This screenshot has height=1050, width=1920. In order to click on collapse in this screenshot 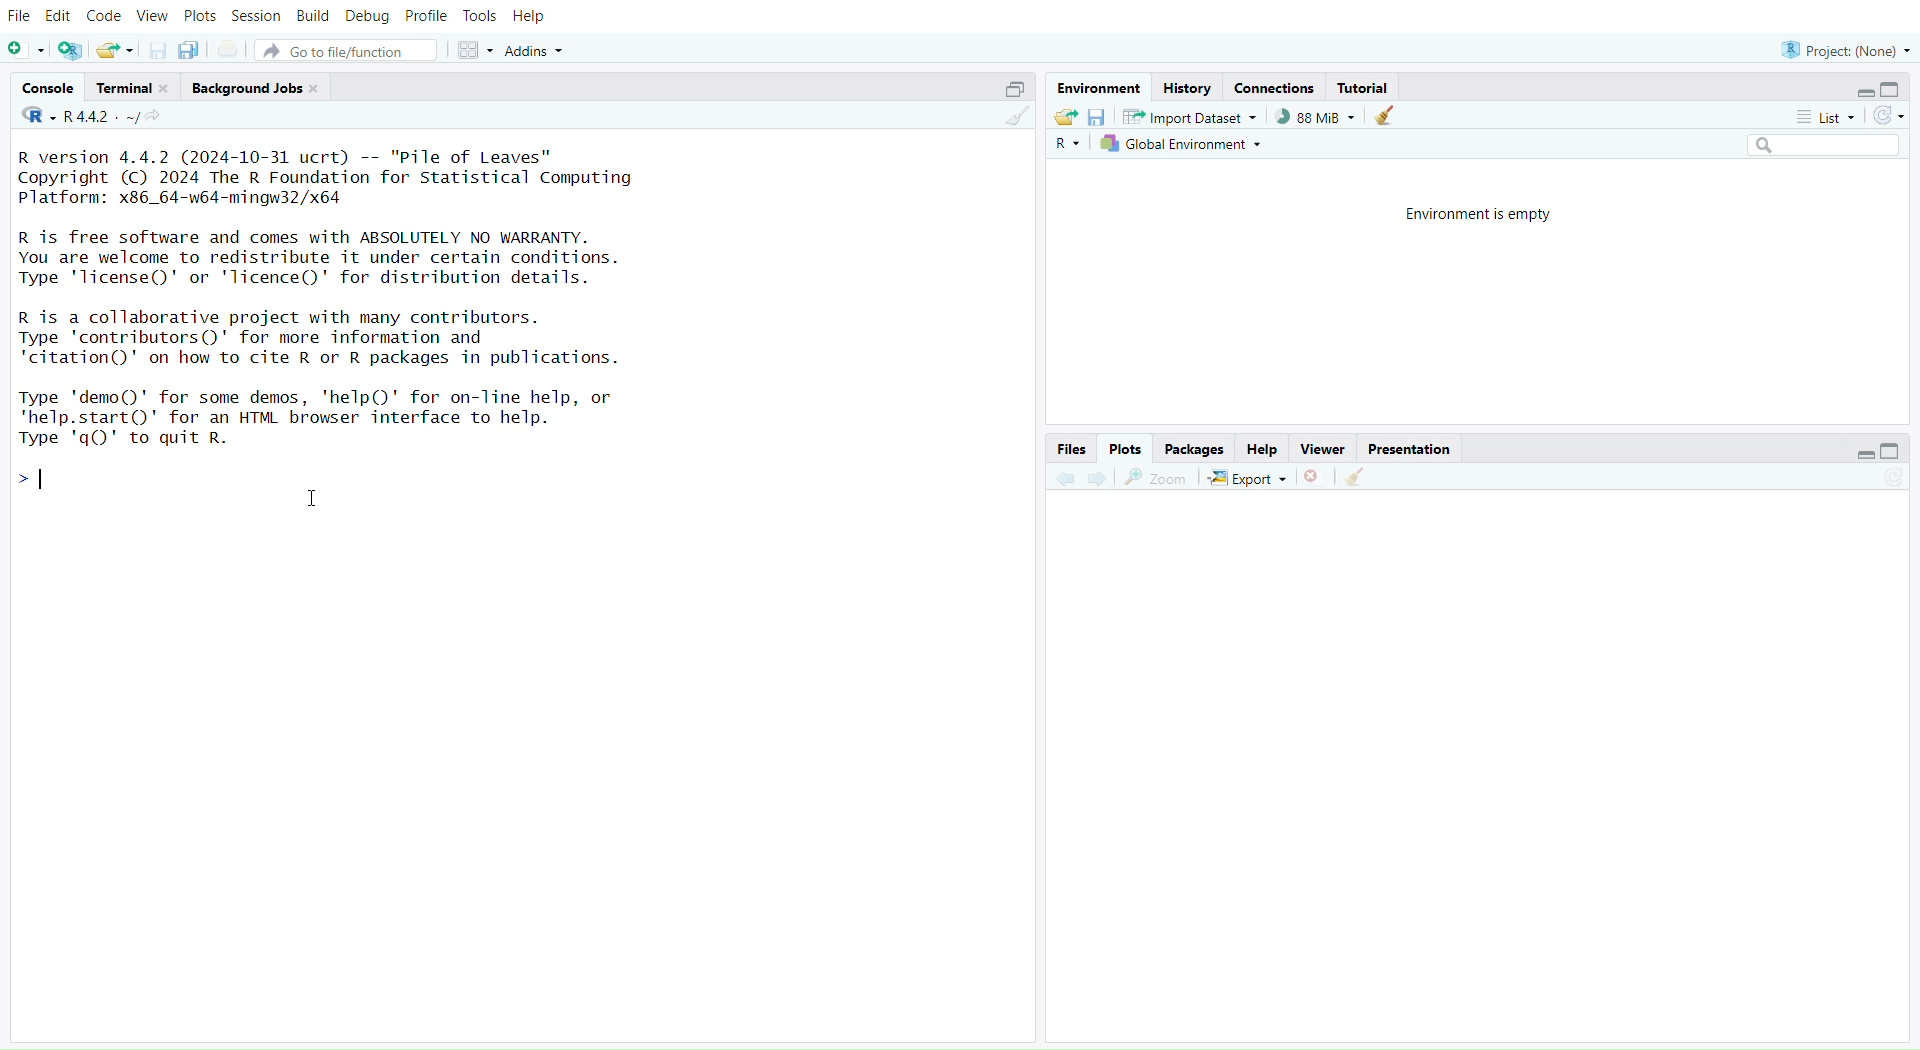, I will do `click(1013, 89)`.